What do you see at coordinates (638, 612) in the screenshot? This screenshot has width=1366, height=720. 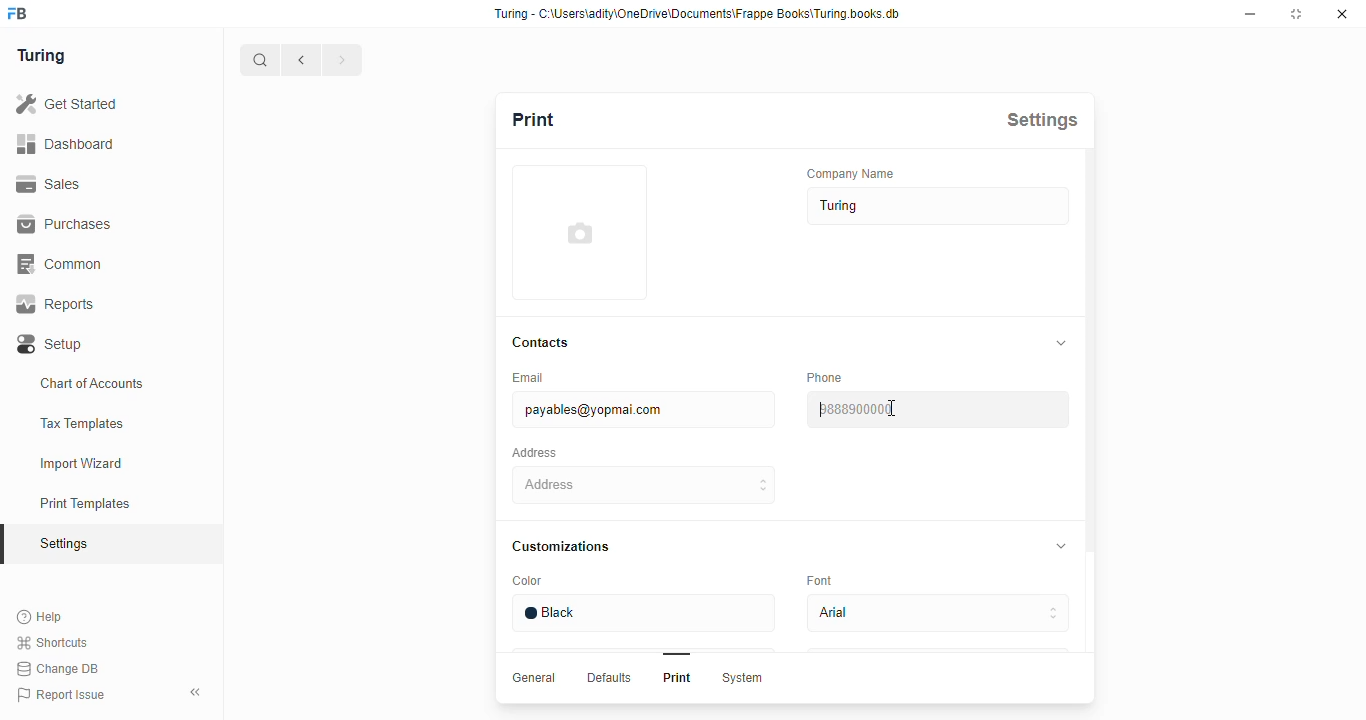 I see `Black` at bounding box center [638, 612].